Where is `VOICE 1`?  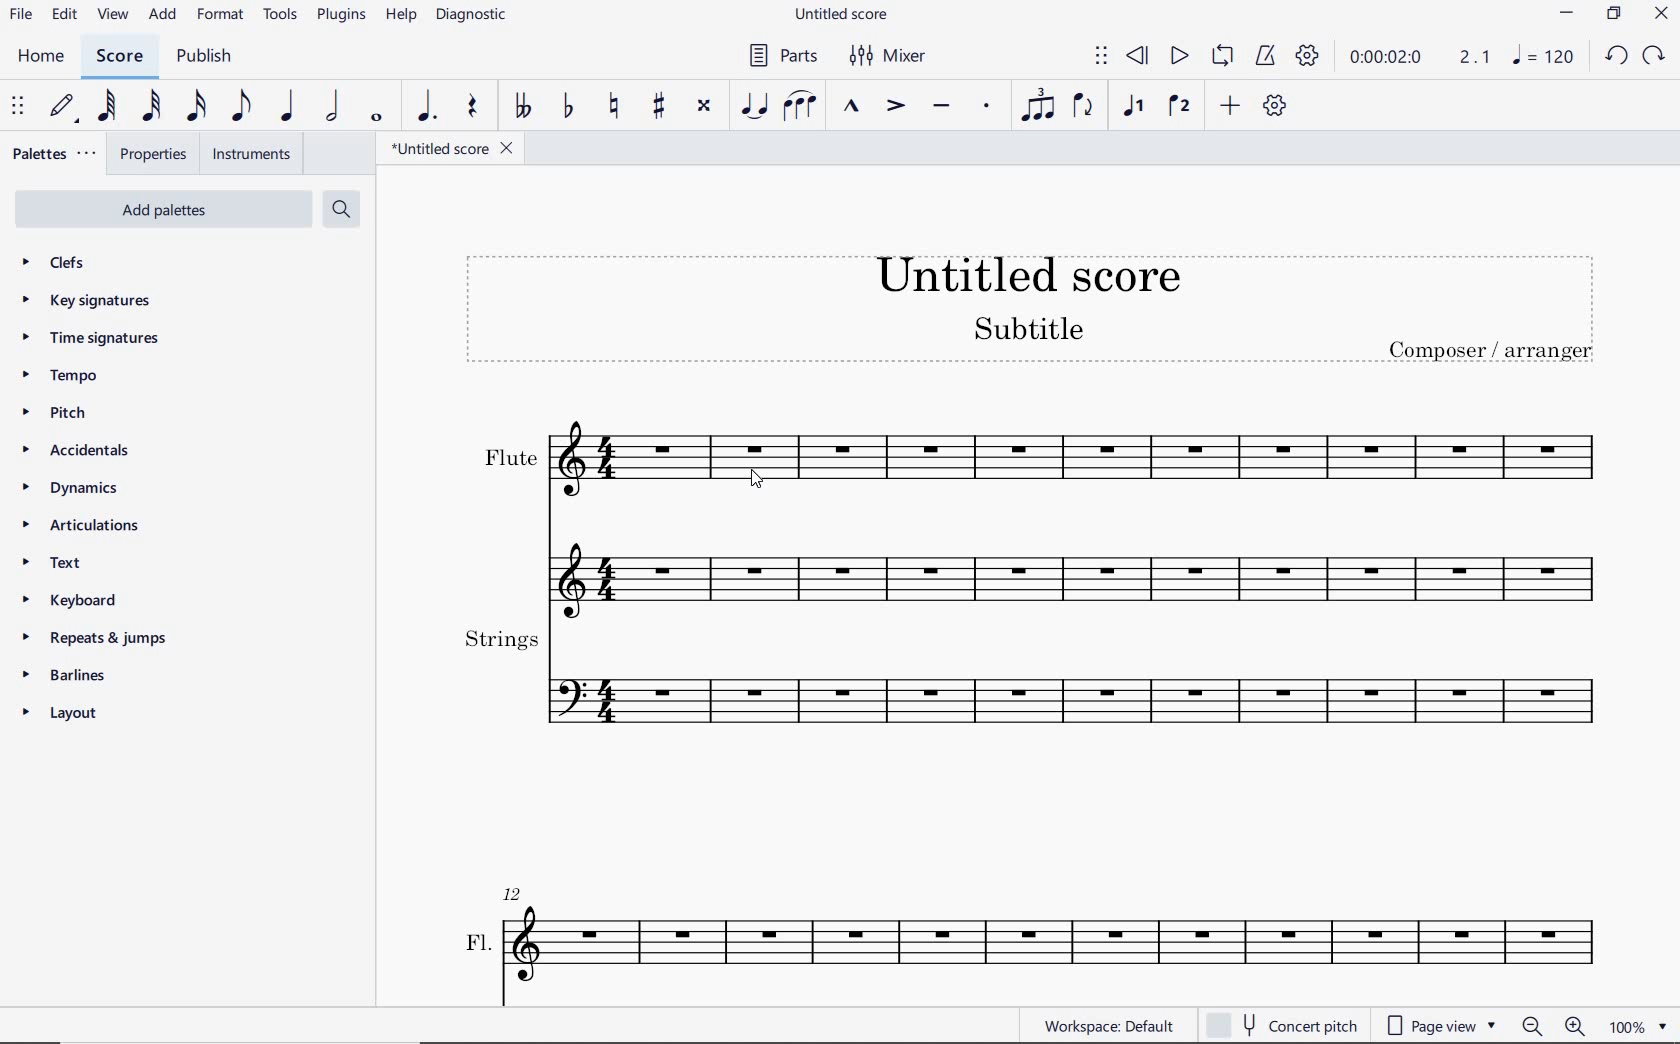
VOICE 1 is located at coordinates (1133, 106).